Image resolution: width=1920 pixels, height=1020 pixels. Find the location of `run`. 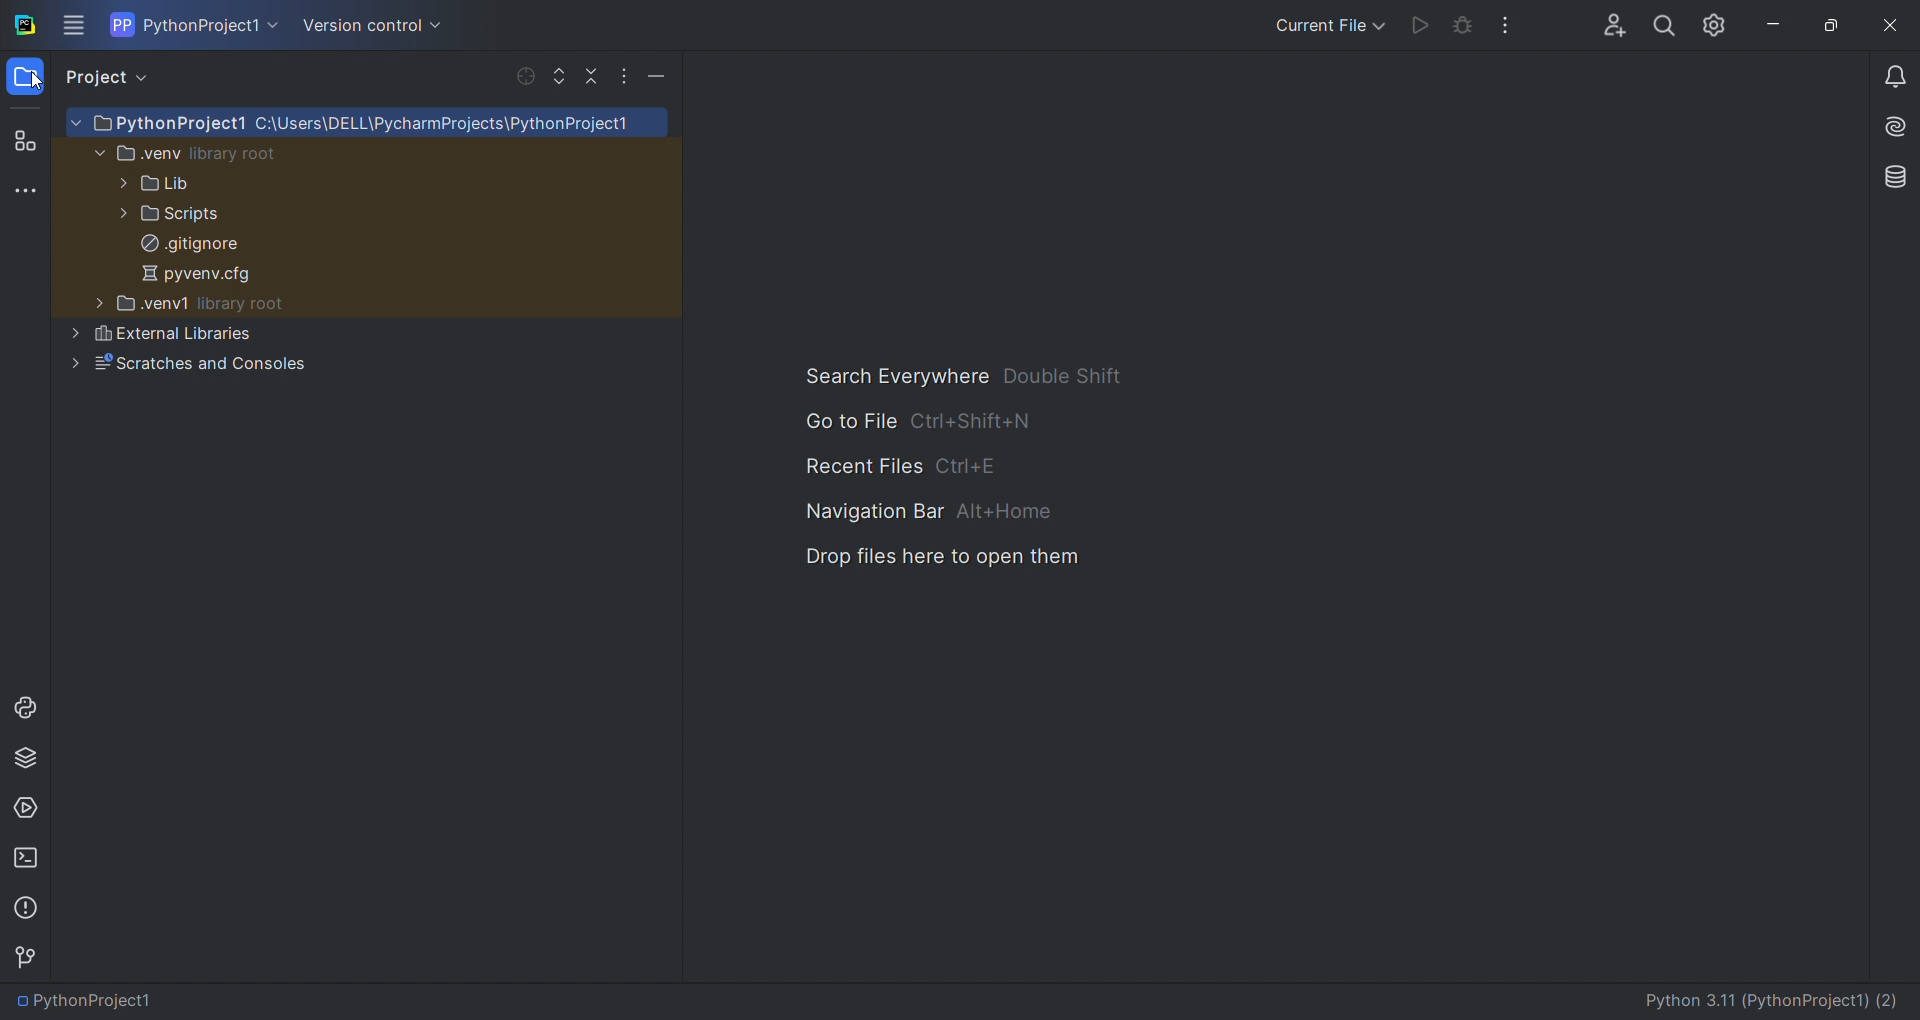

run is located at coordinates (1417, 25).